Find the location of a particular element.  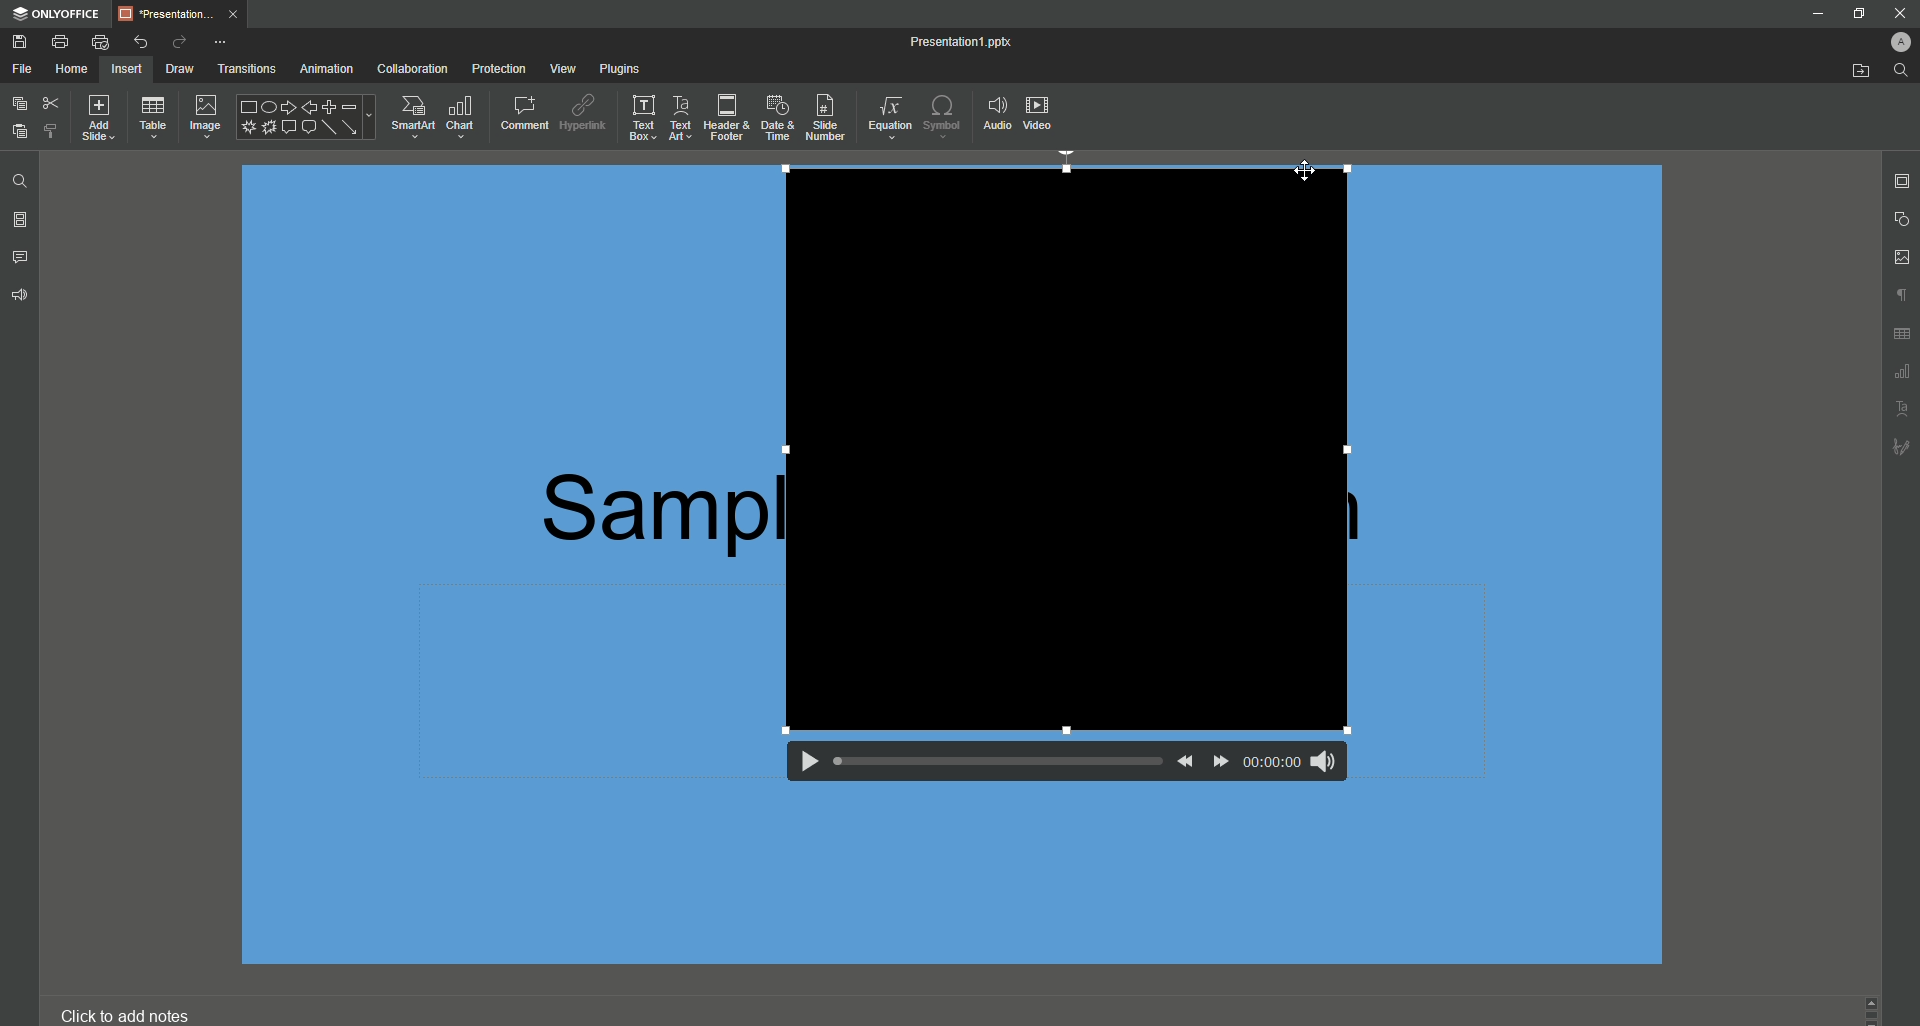

Insert is located at coordinates (125, 69).